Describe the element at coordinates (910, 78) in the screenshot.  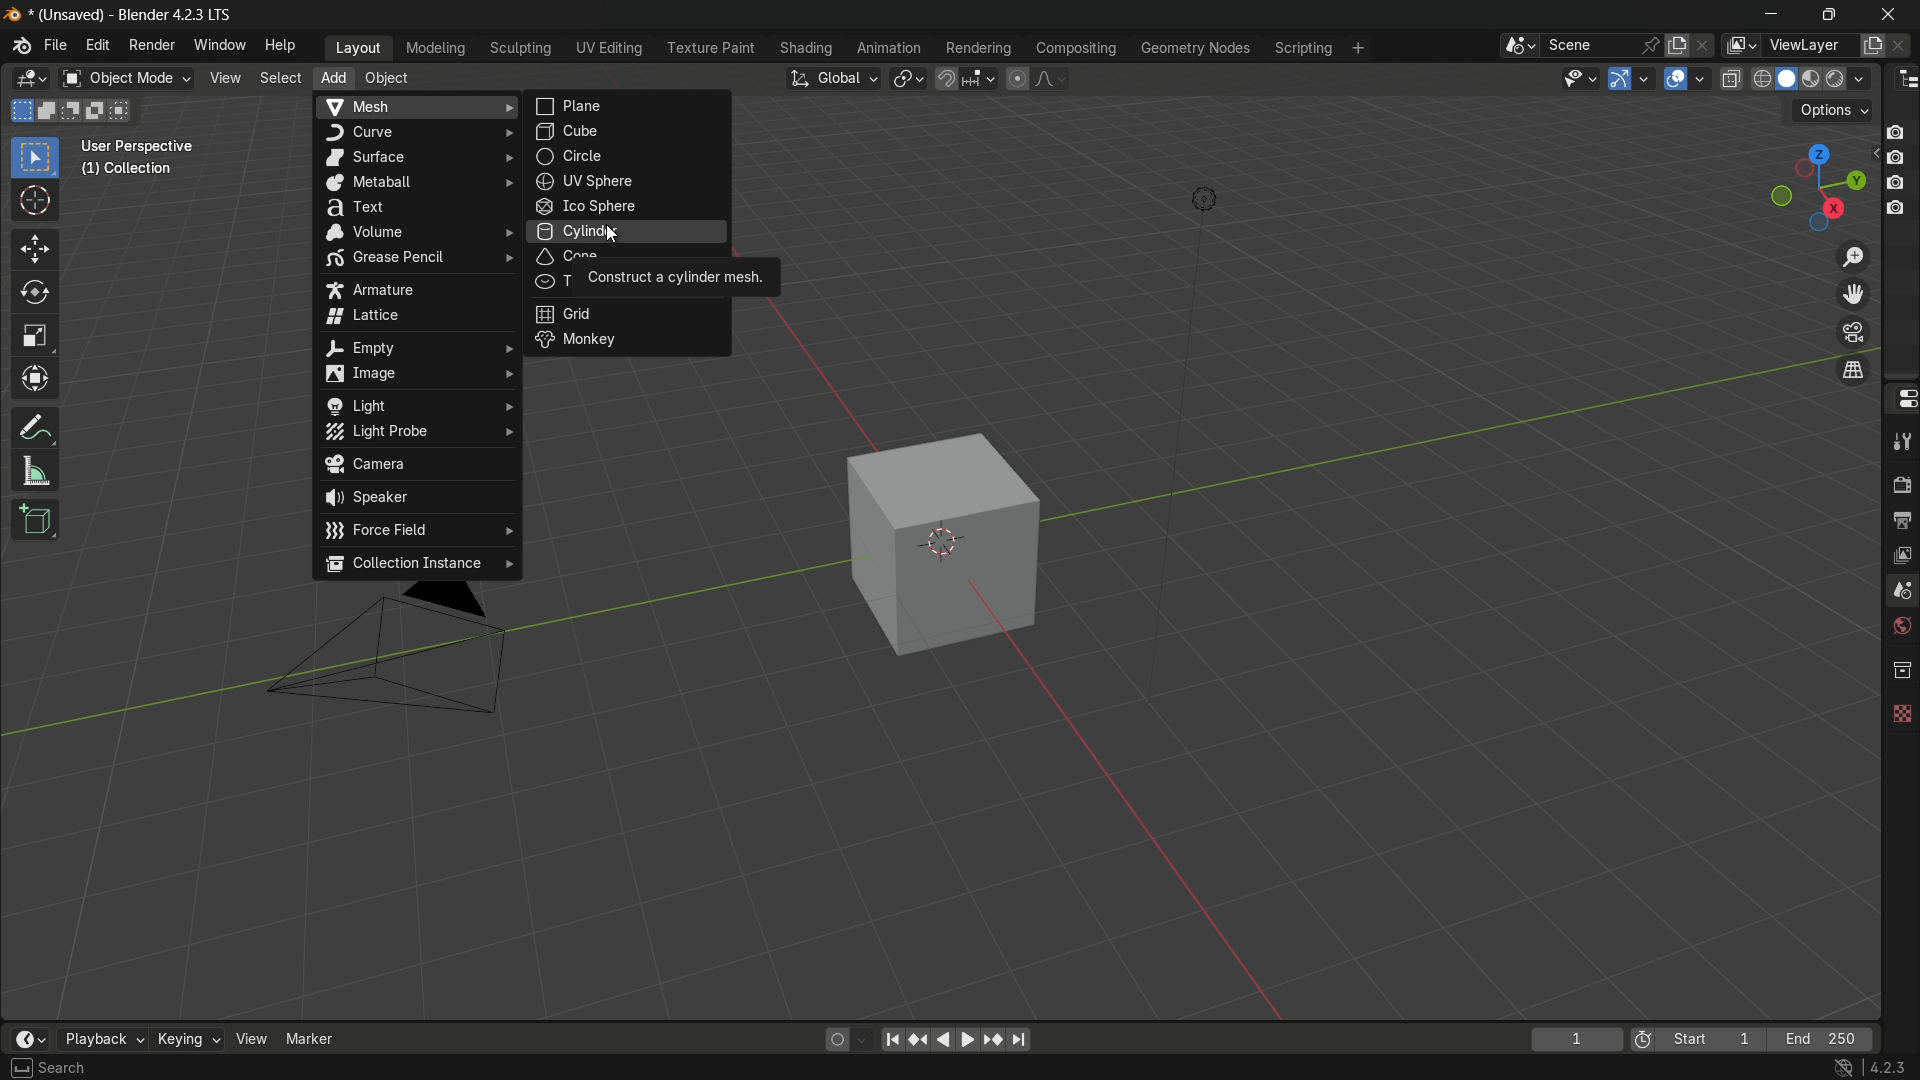
I see `transformation pivot table` at that location.